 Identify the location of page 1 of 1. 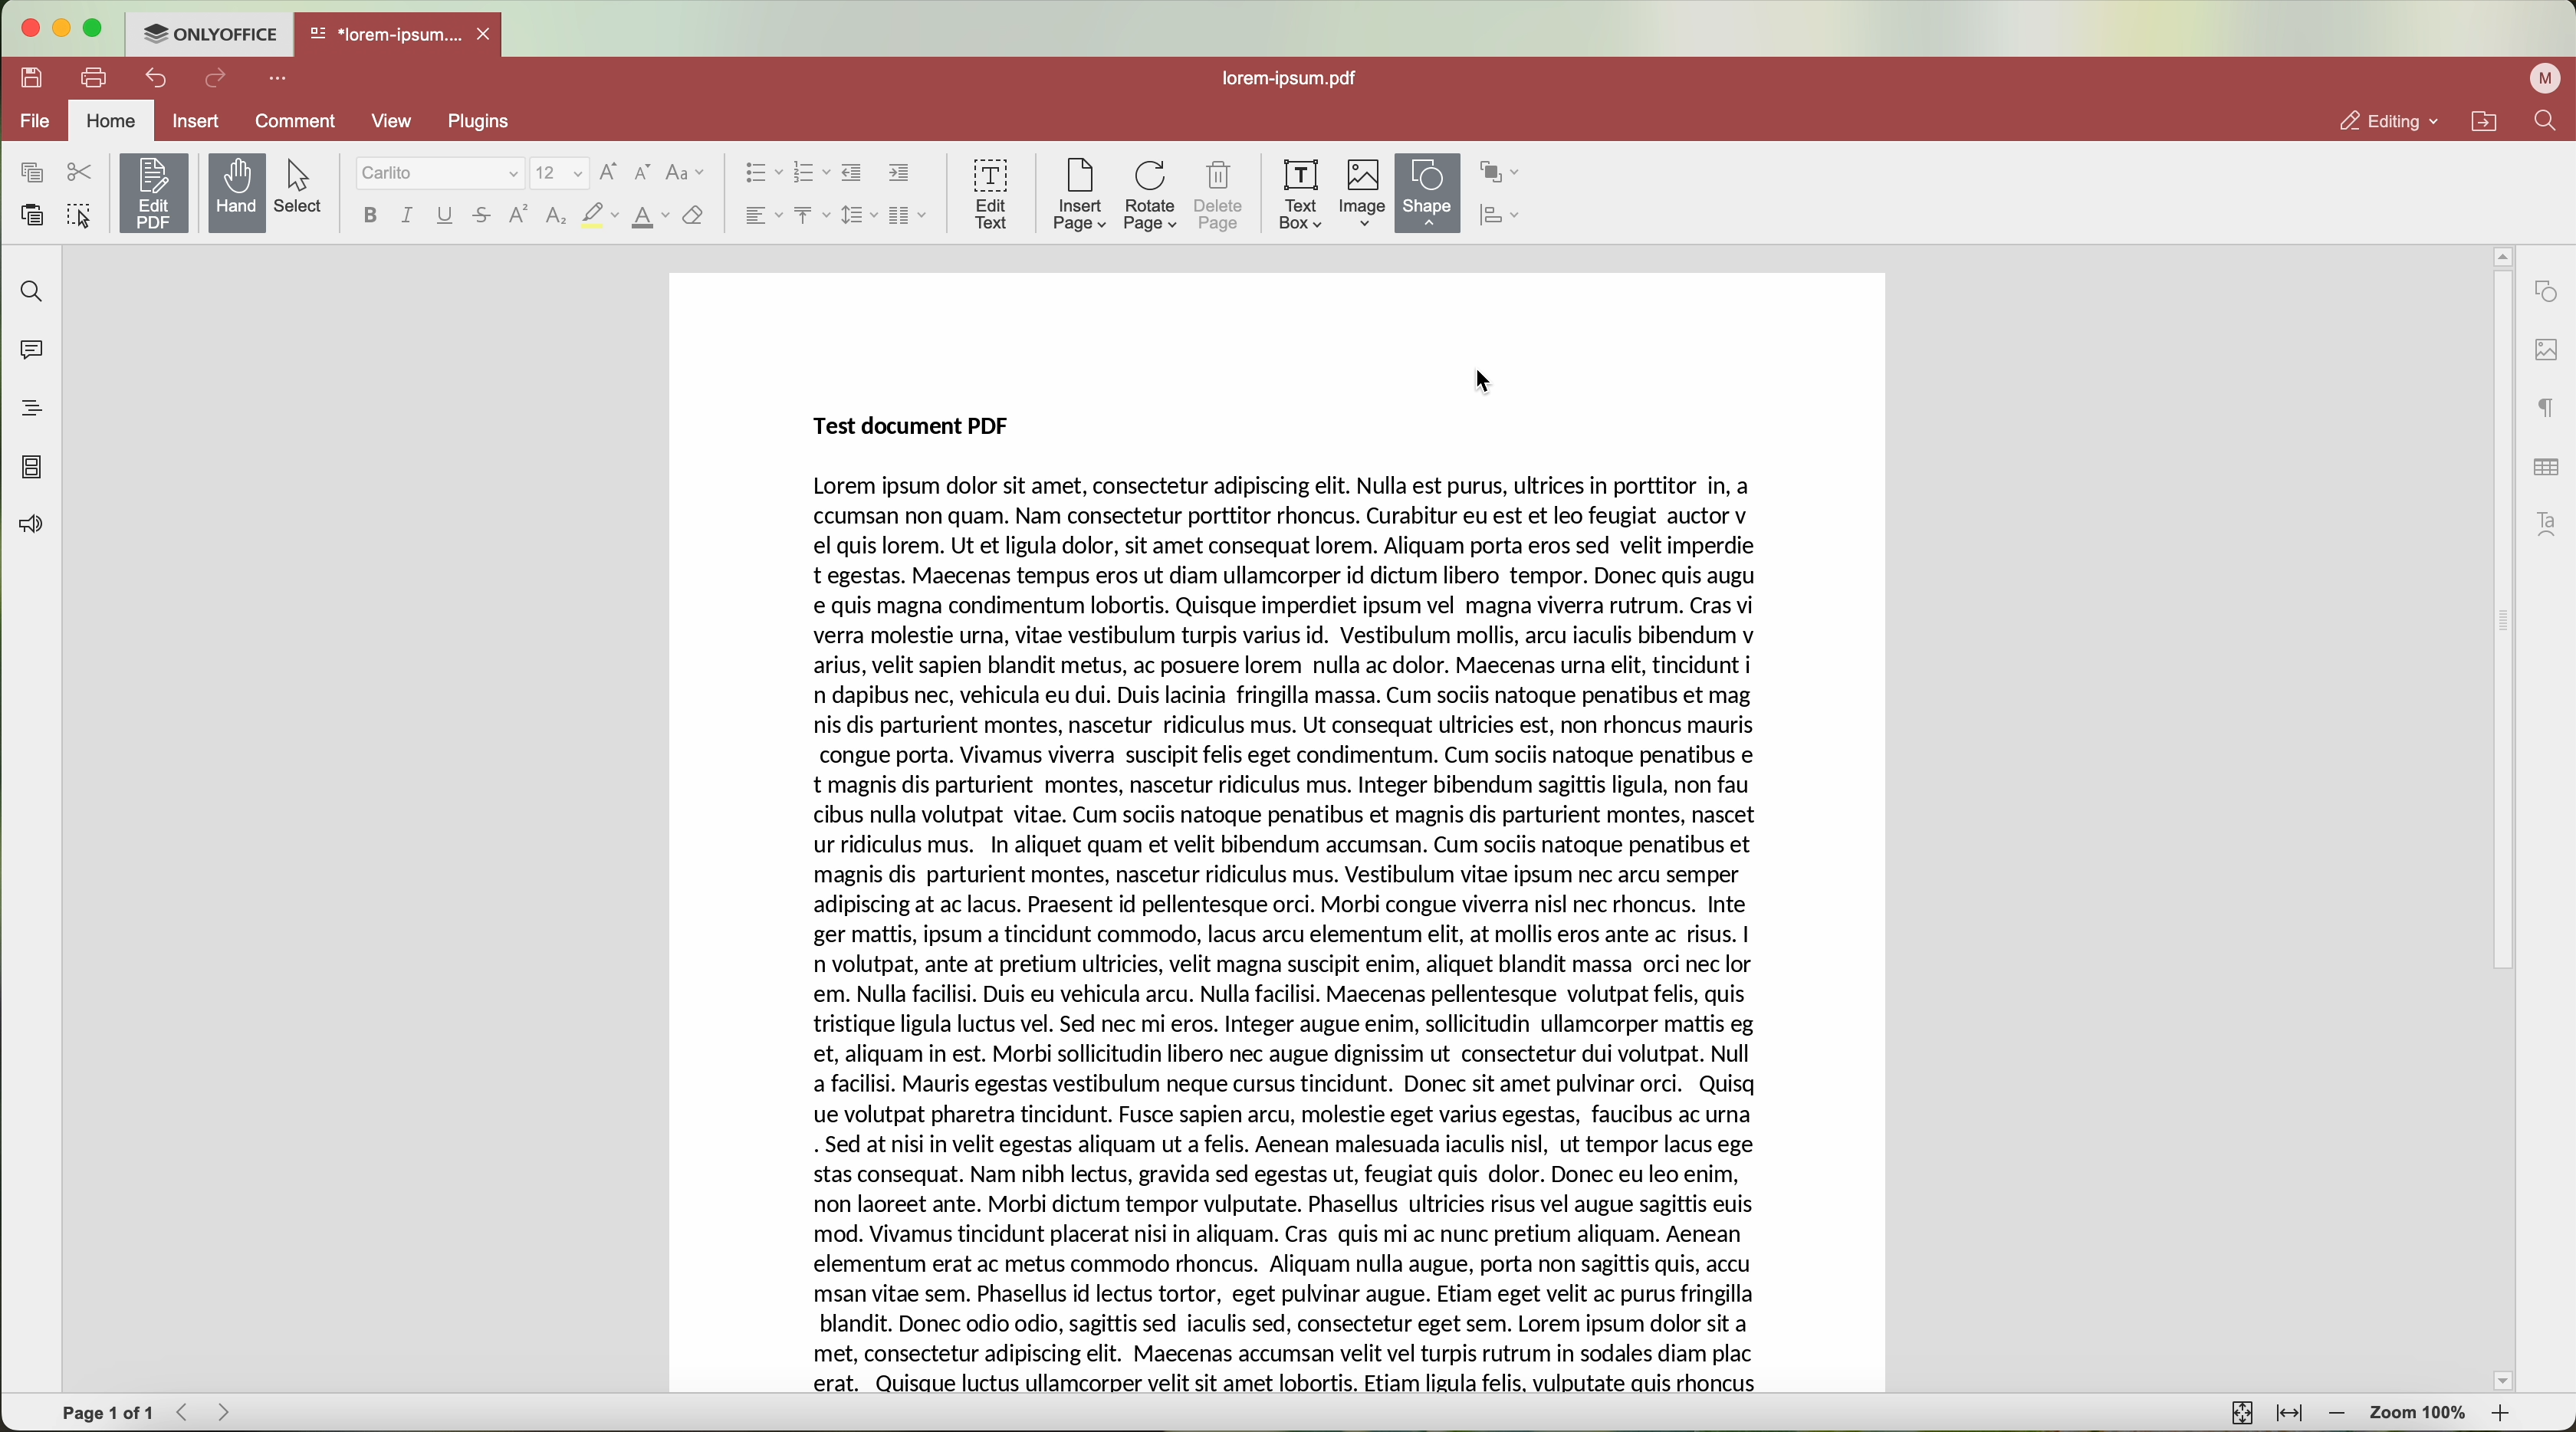
(109, 1414).